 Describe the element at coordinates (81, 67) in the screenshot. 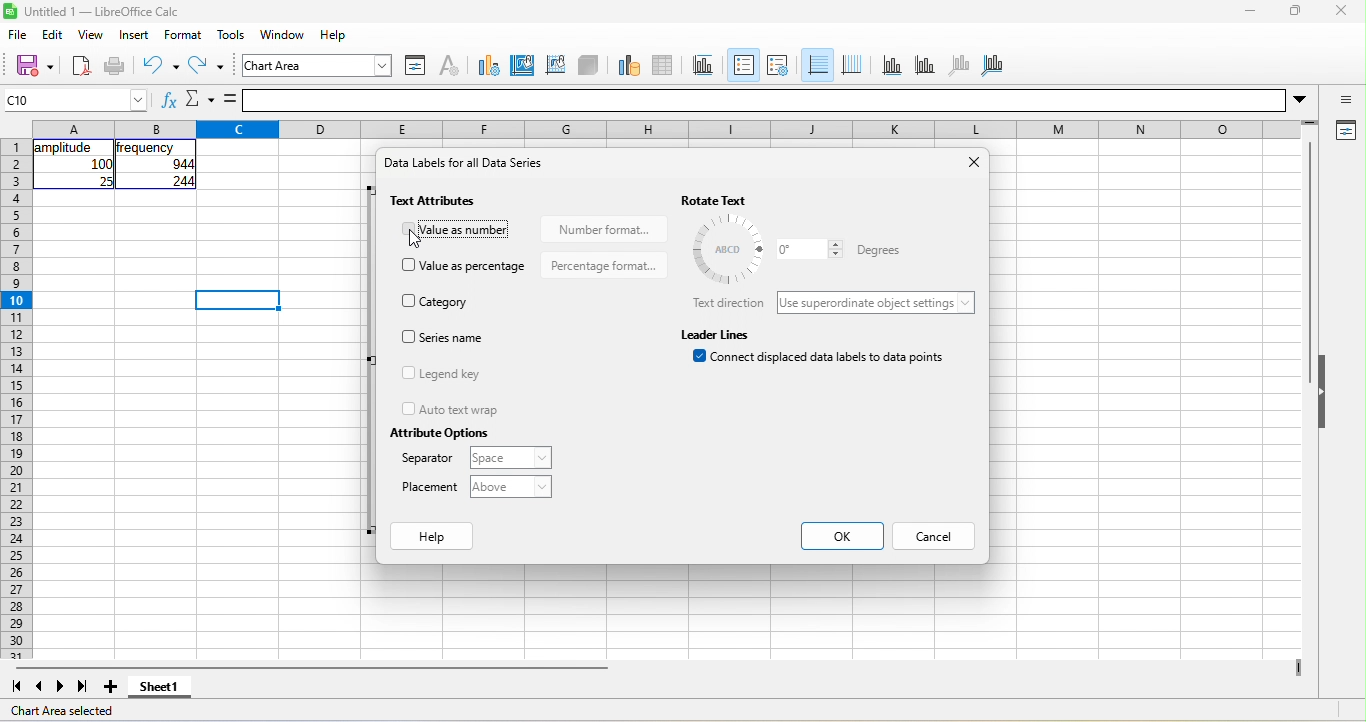

I see `export directly as pdf` at that location.